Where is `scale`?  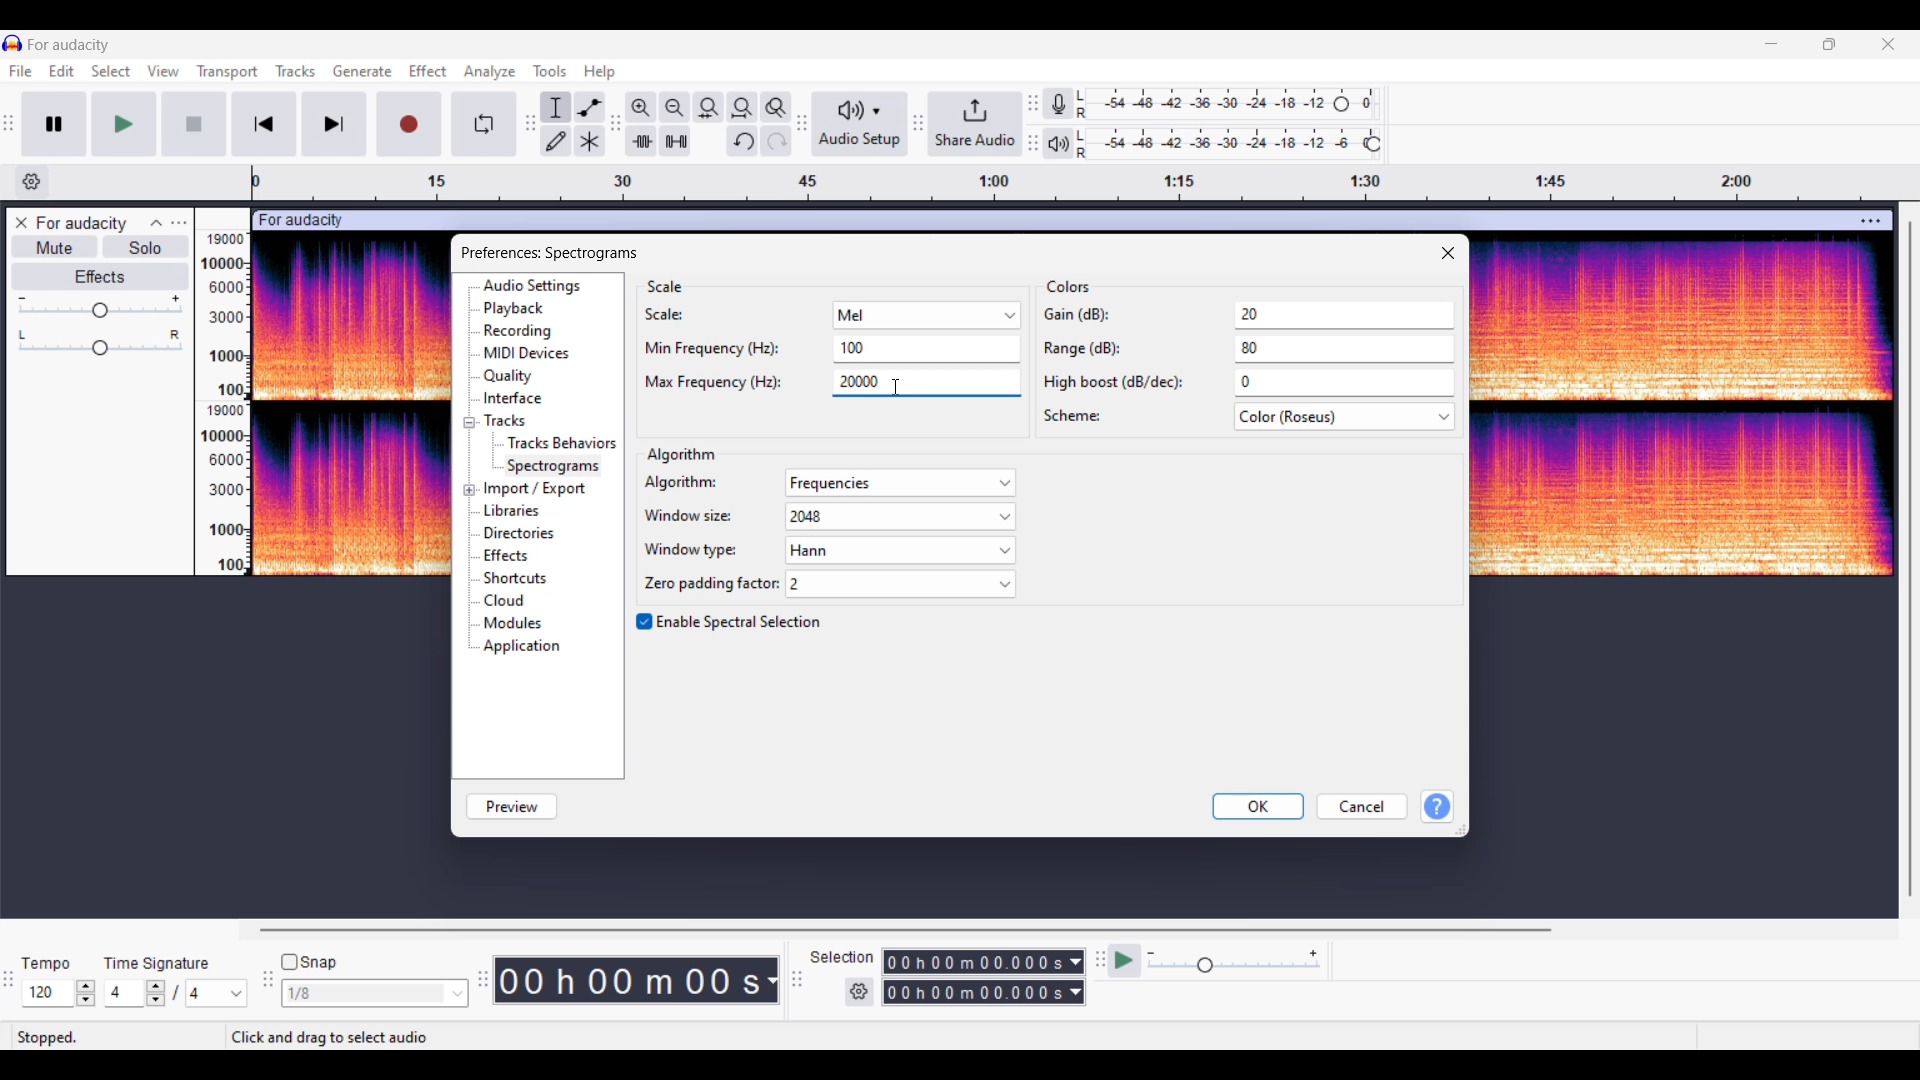
scale is located at coordinates (835, 316).